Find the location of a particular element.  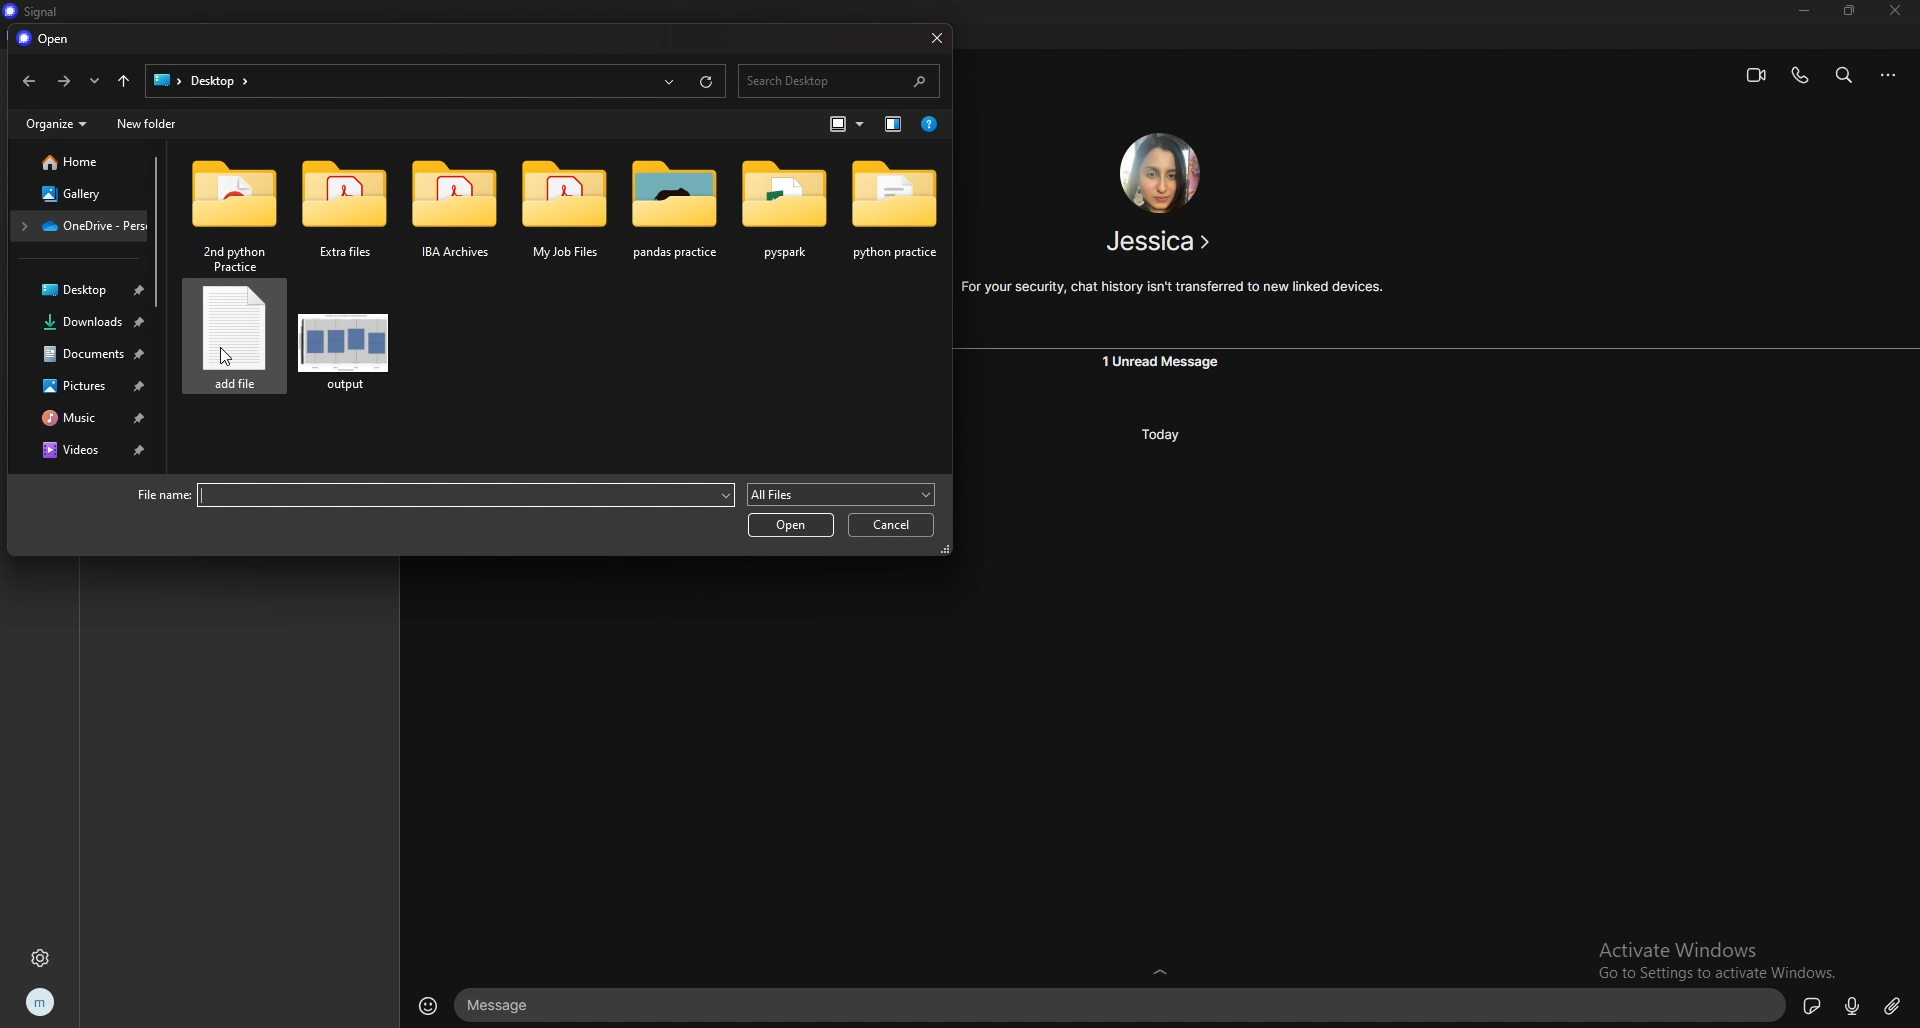

back is located at coordinates (25, 81).